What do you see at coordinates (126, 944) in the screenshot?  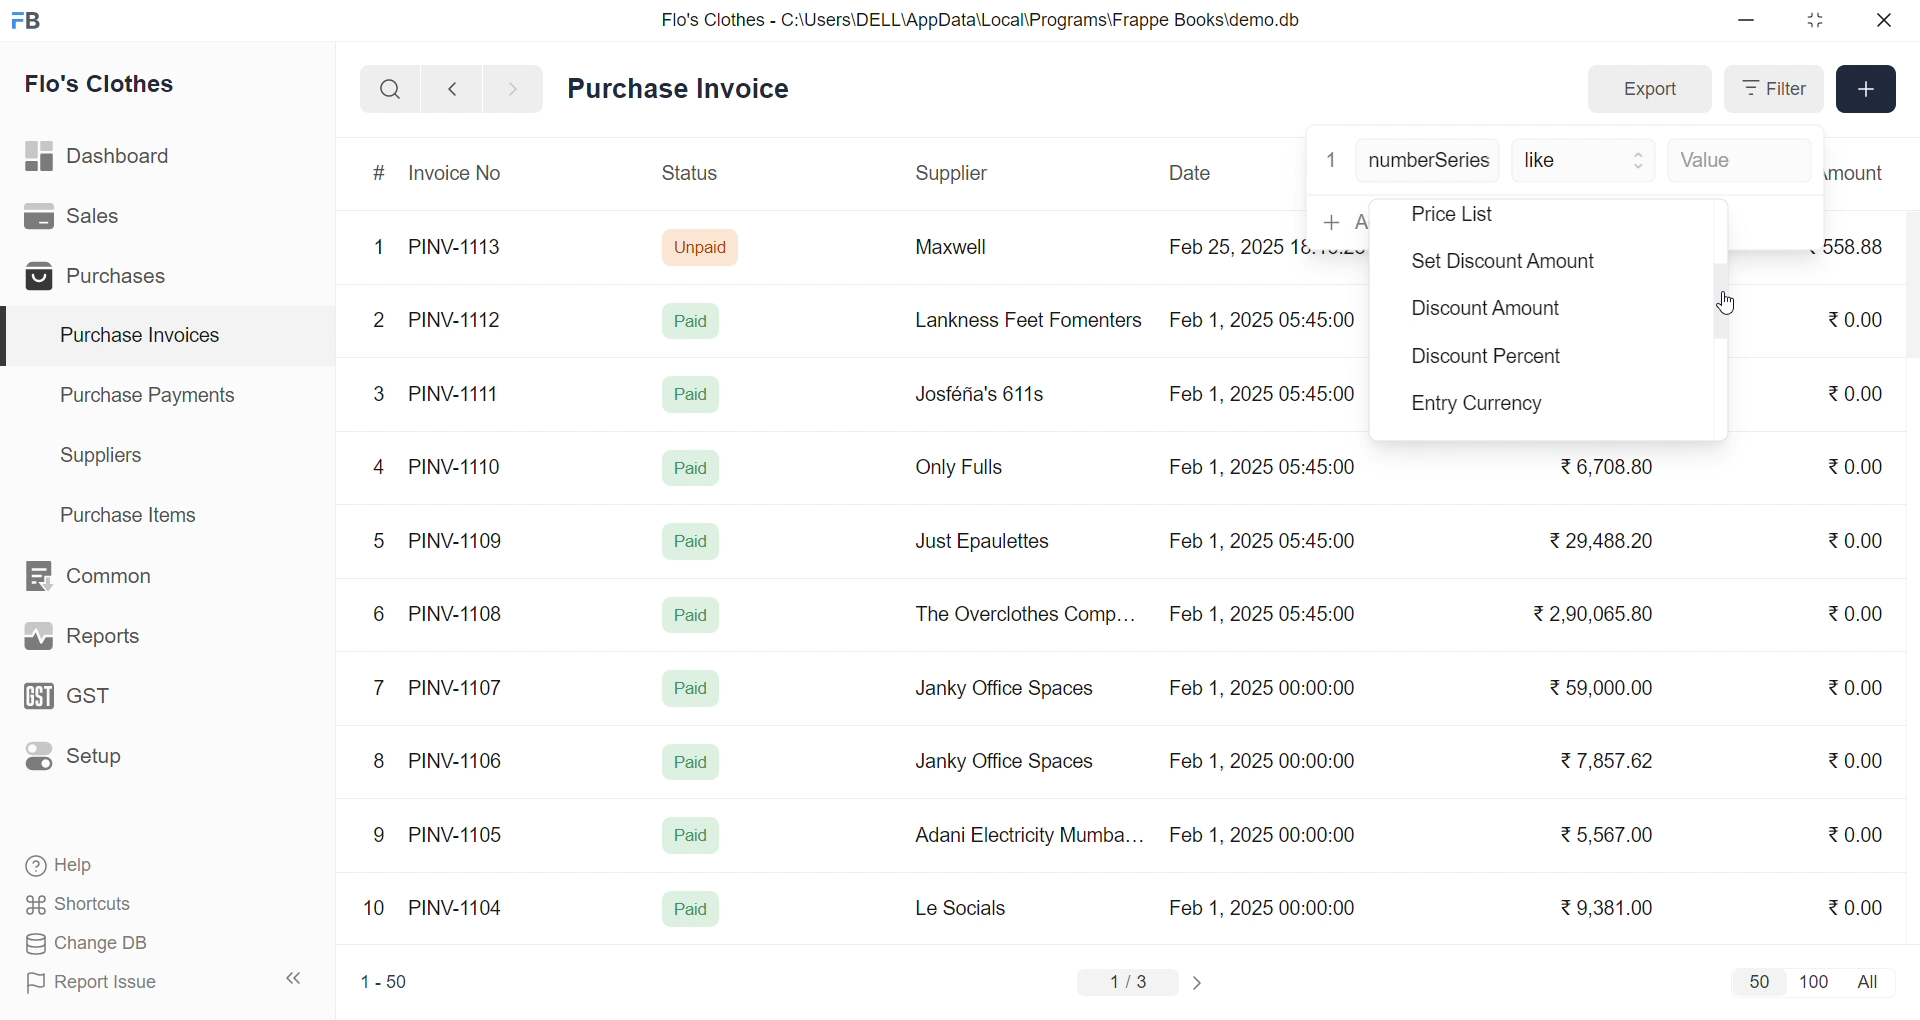 I see `Change DB` at bounding box center [126, 944].